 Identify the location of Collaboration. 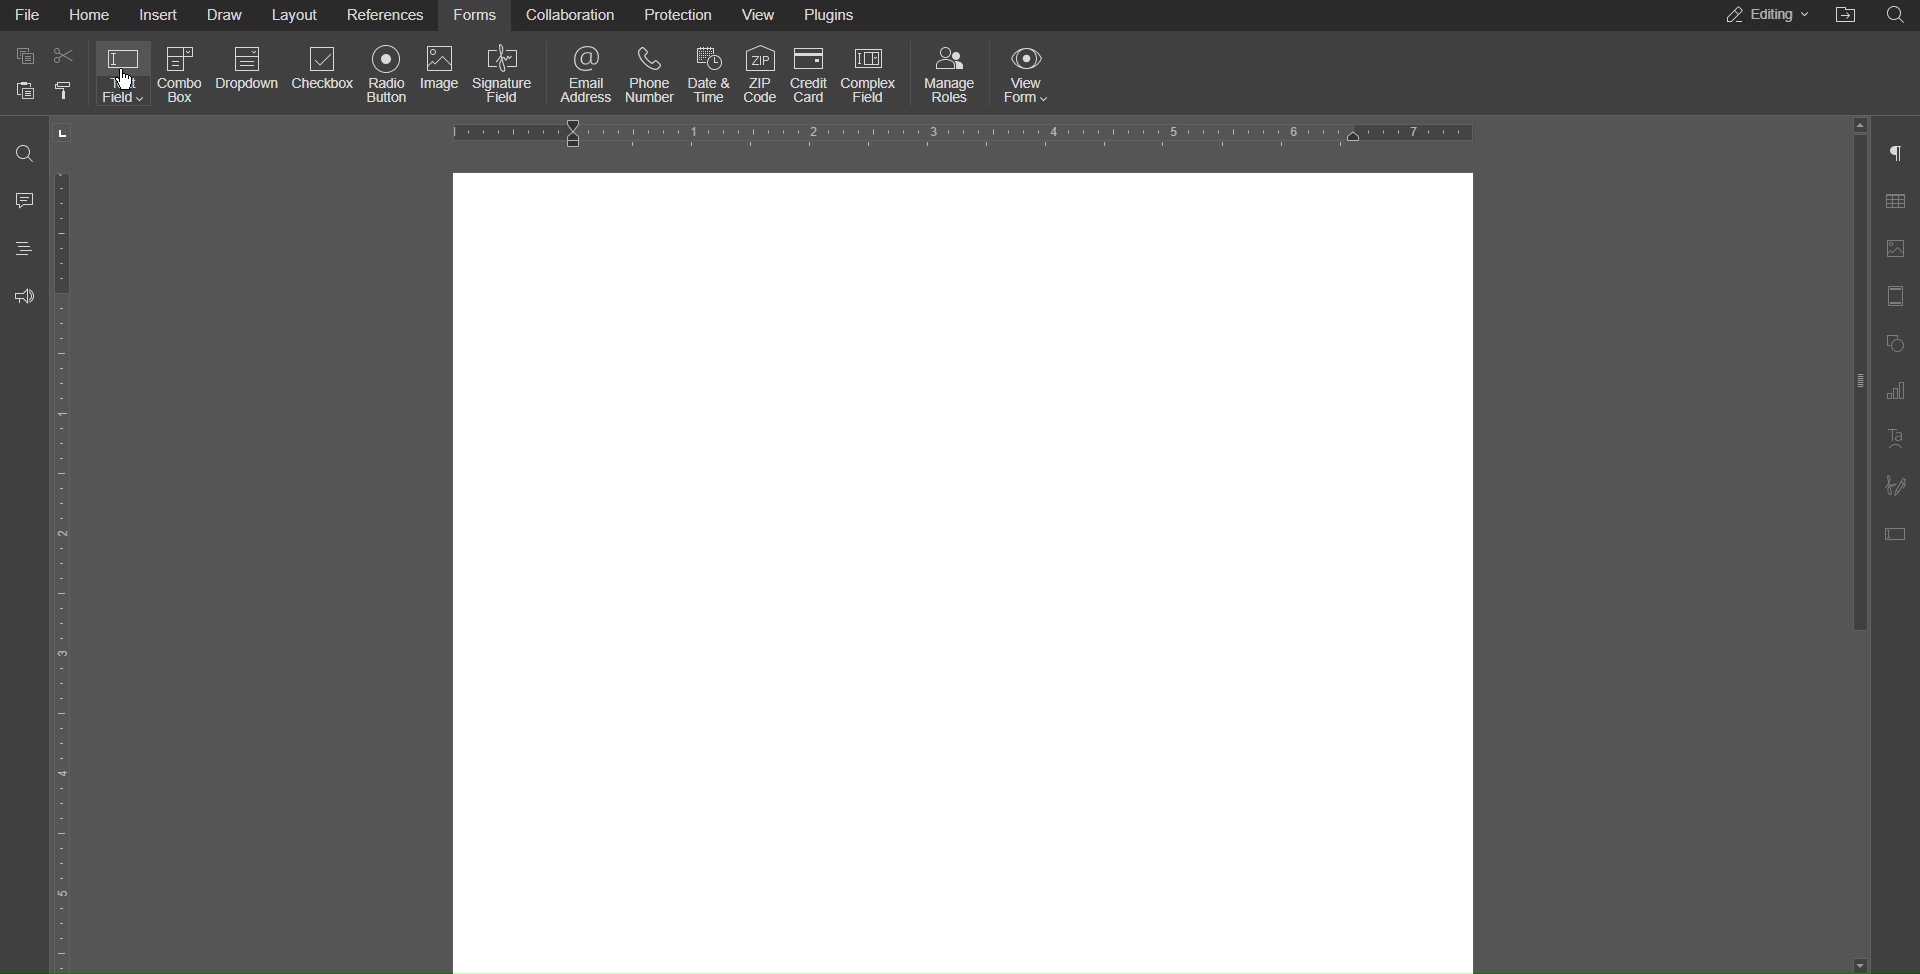
(571, 17).